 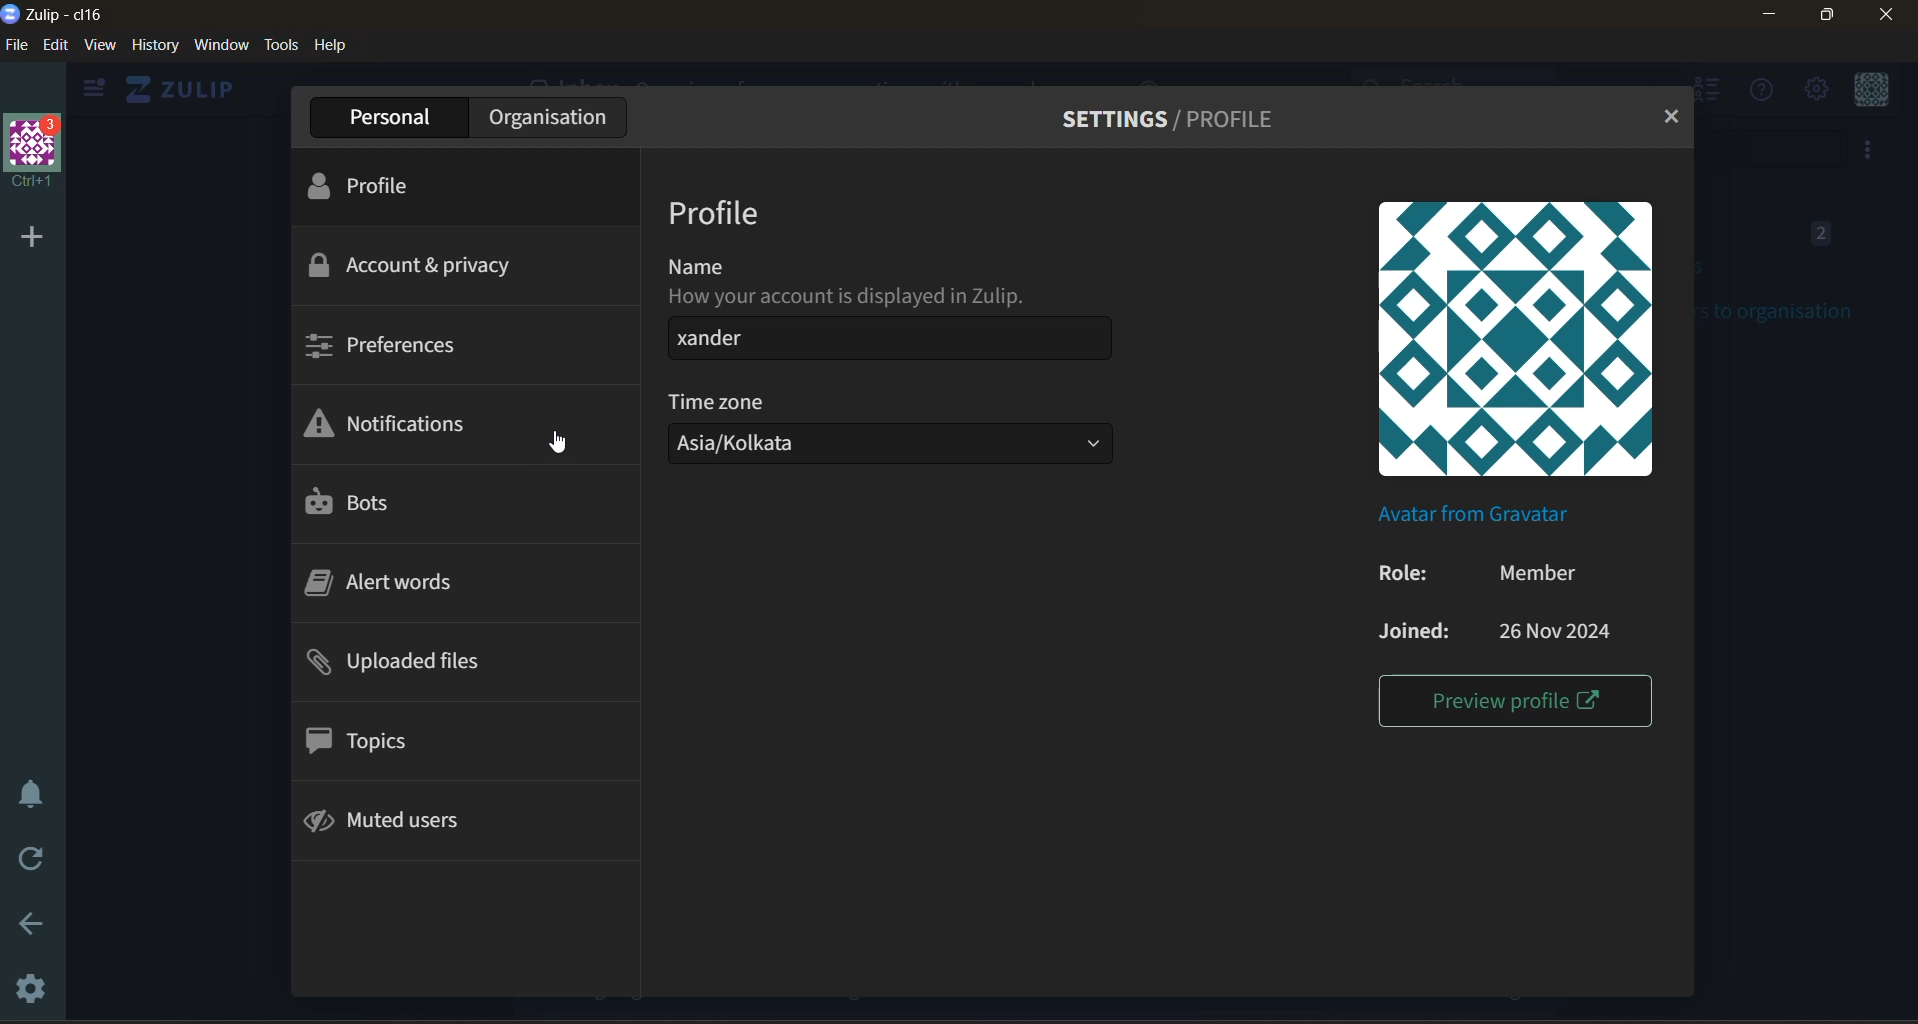 I want to click on home view, so click(x=176, y=89).